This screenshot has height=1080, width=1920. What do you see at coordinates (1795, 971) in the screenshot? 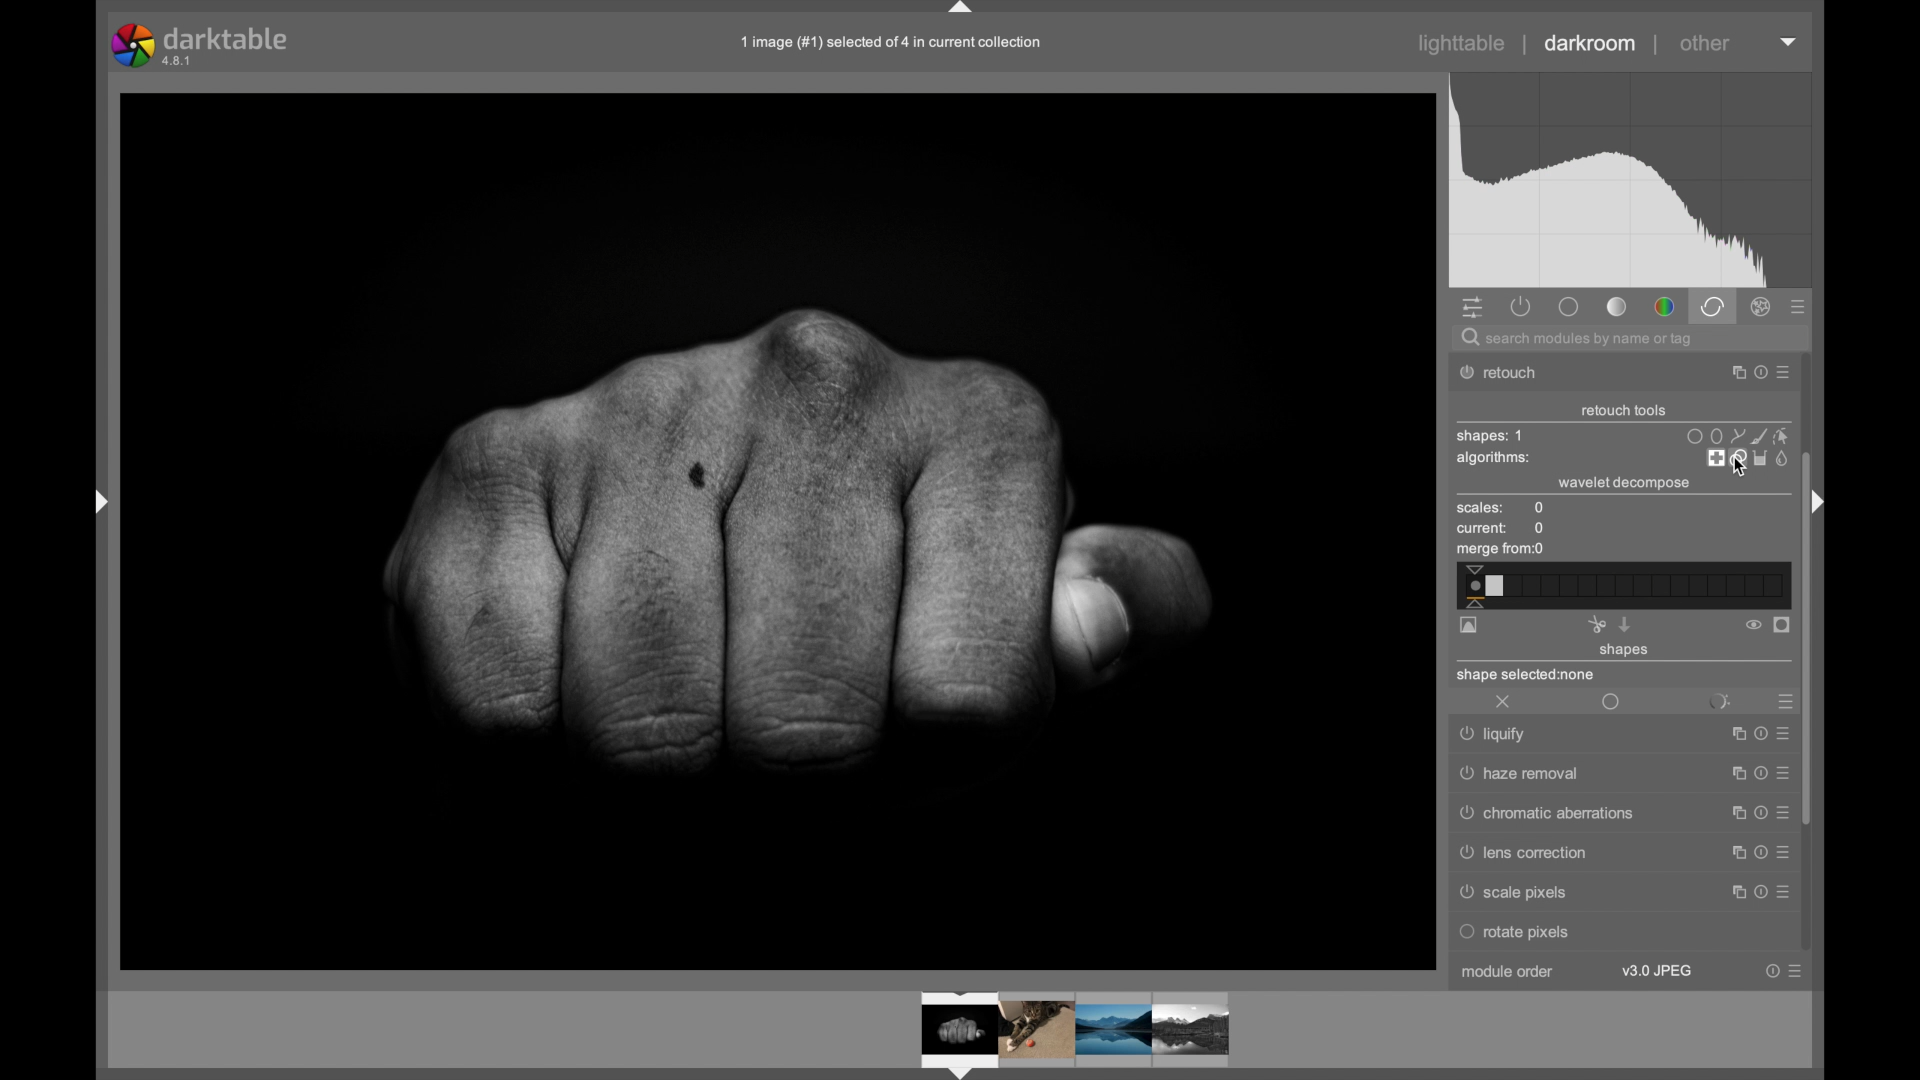
I see `more options` at bounding box center [1795, 971].